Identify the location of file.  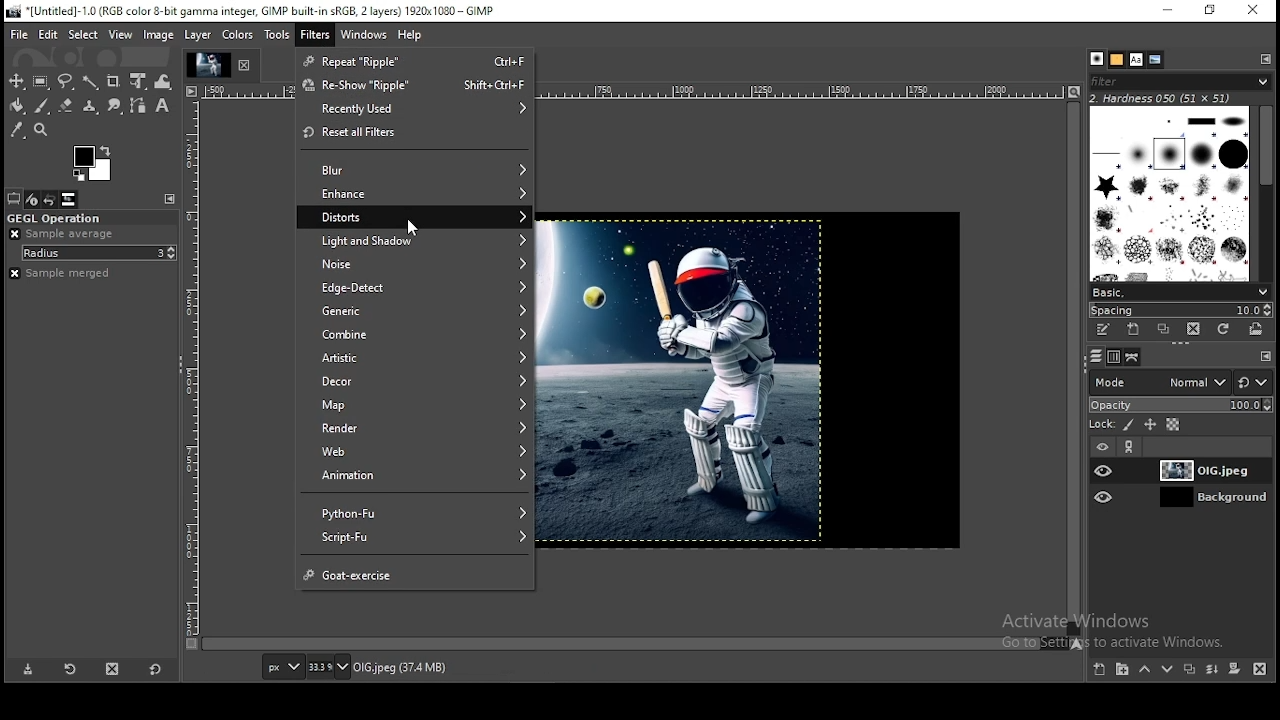
(21, 35).